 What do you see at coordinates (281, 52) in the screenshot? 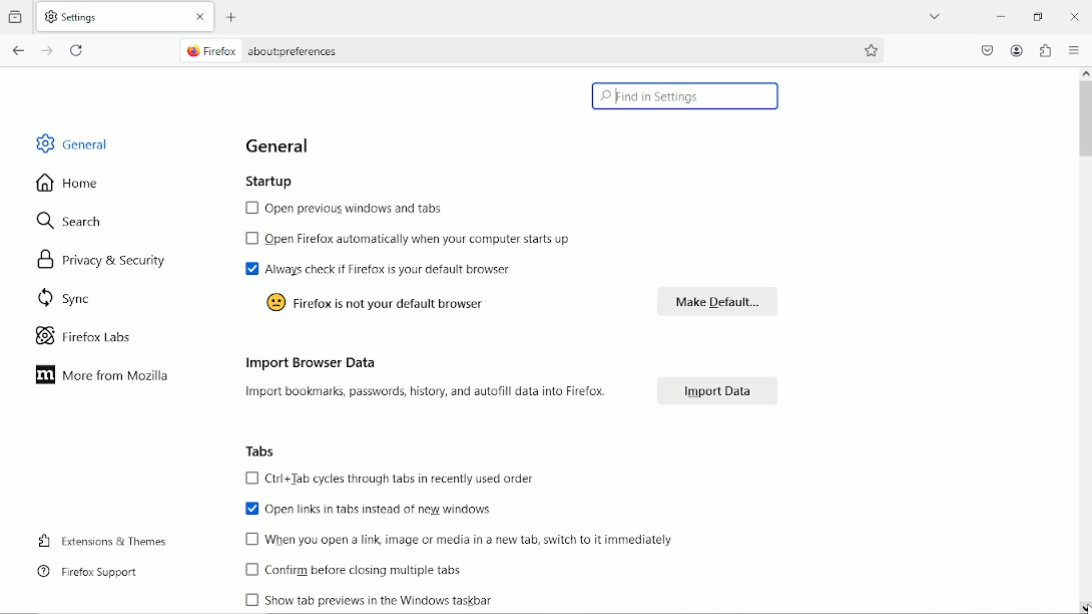
I see `@ Firefox aboutpreferences,` at bounding box center [281, 52].